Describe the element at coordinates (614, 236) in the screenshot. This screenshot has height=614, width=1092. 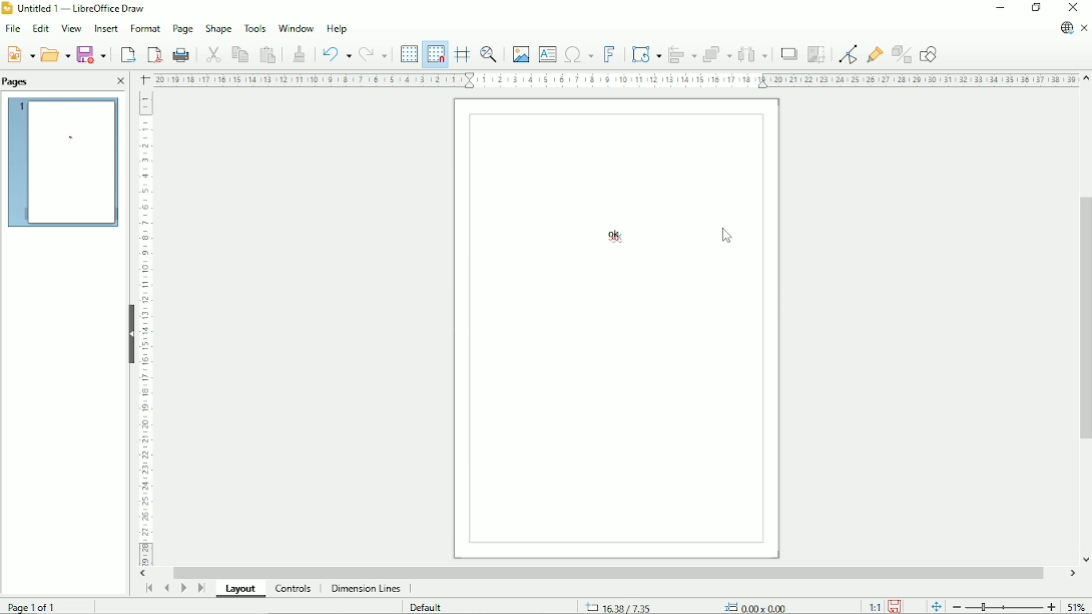
I see `ok Shadow effect applied` at that location.